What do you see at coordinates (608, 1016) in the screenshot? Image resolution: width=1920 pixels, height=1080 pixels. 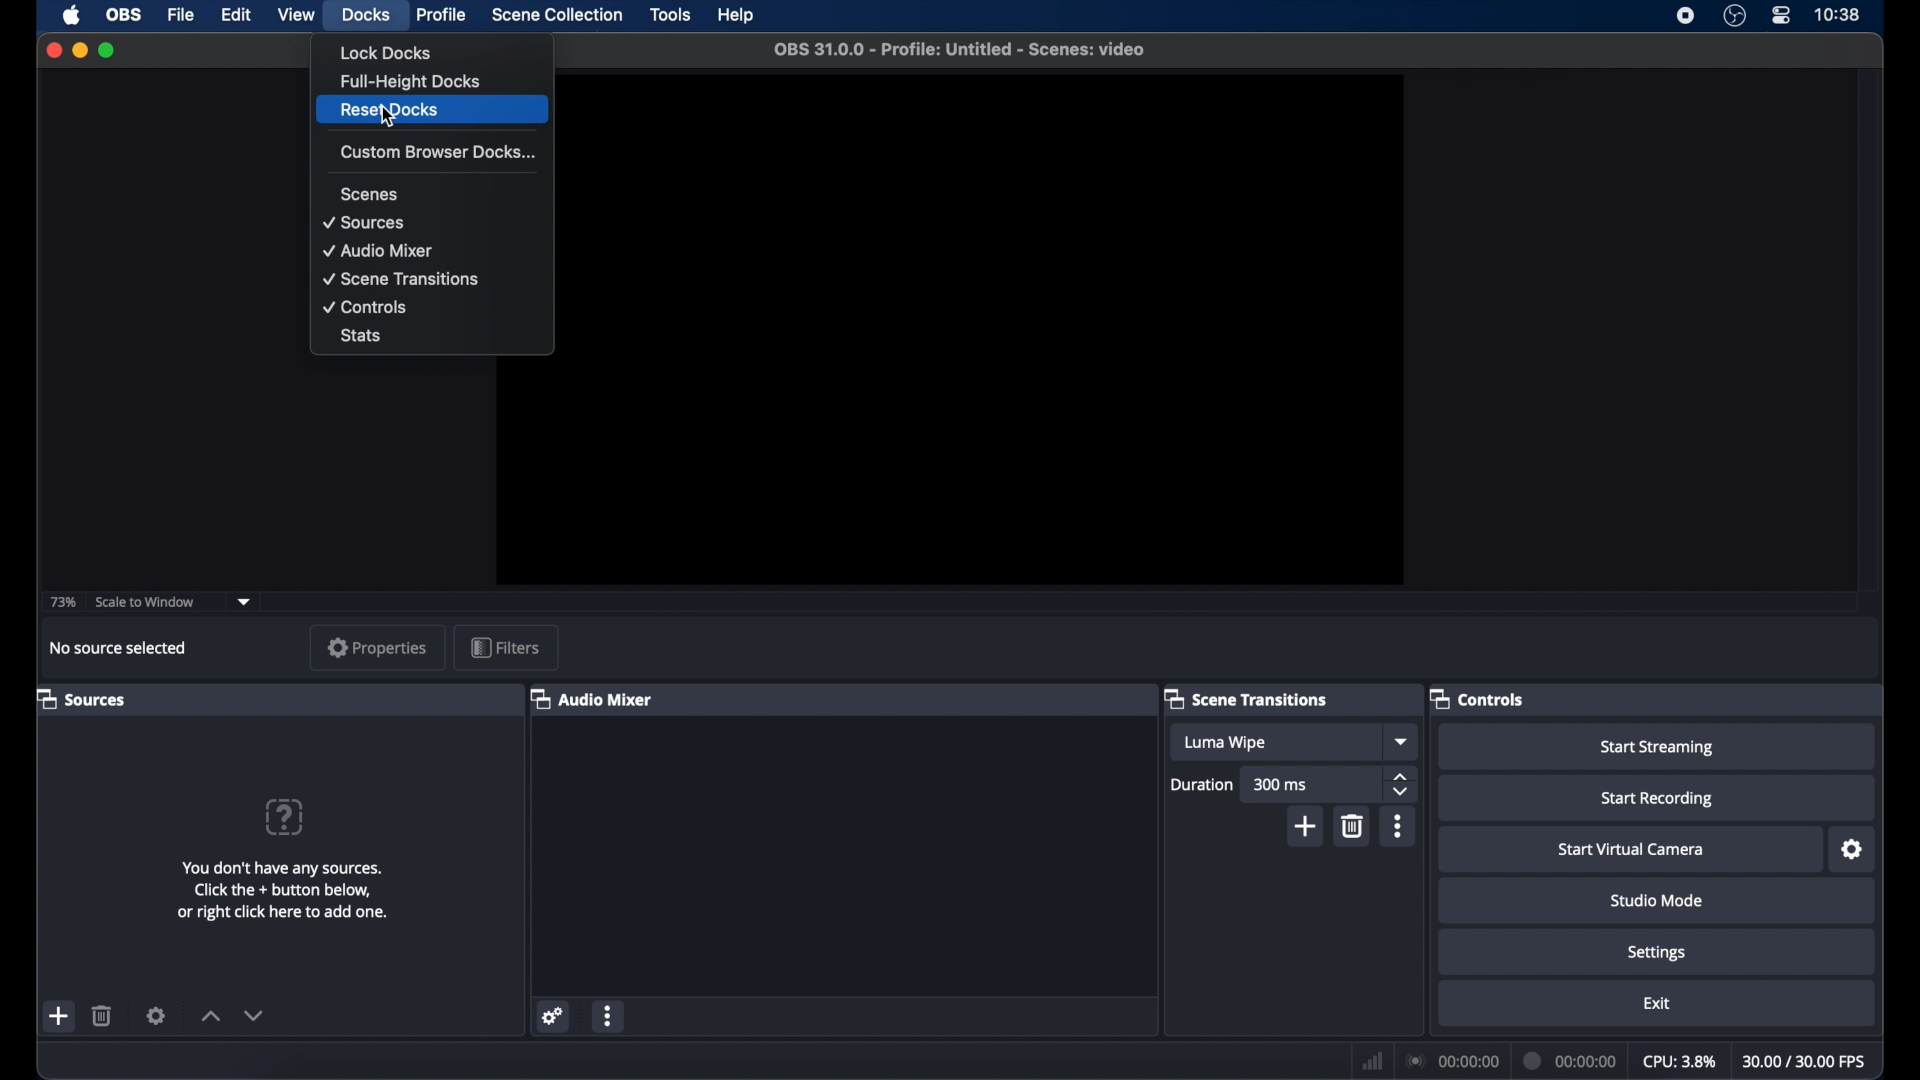 I see `more options` at bounding box center [608, 1016].